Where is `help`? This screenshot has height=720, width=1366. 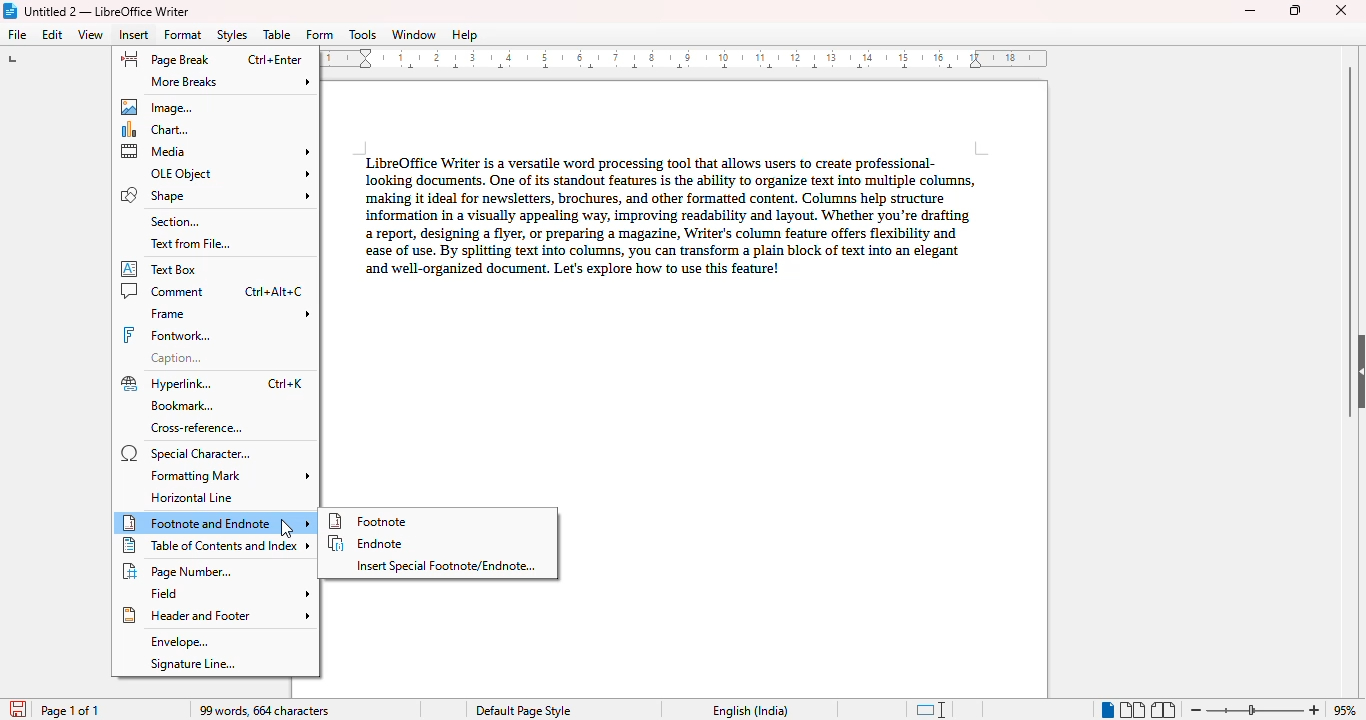
help is located at coordinates (464, 35).